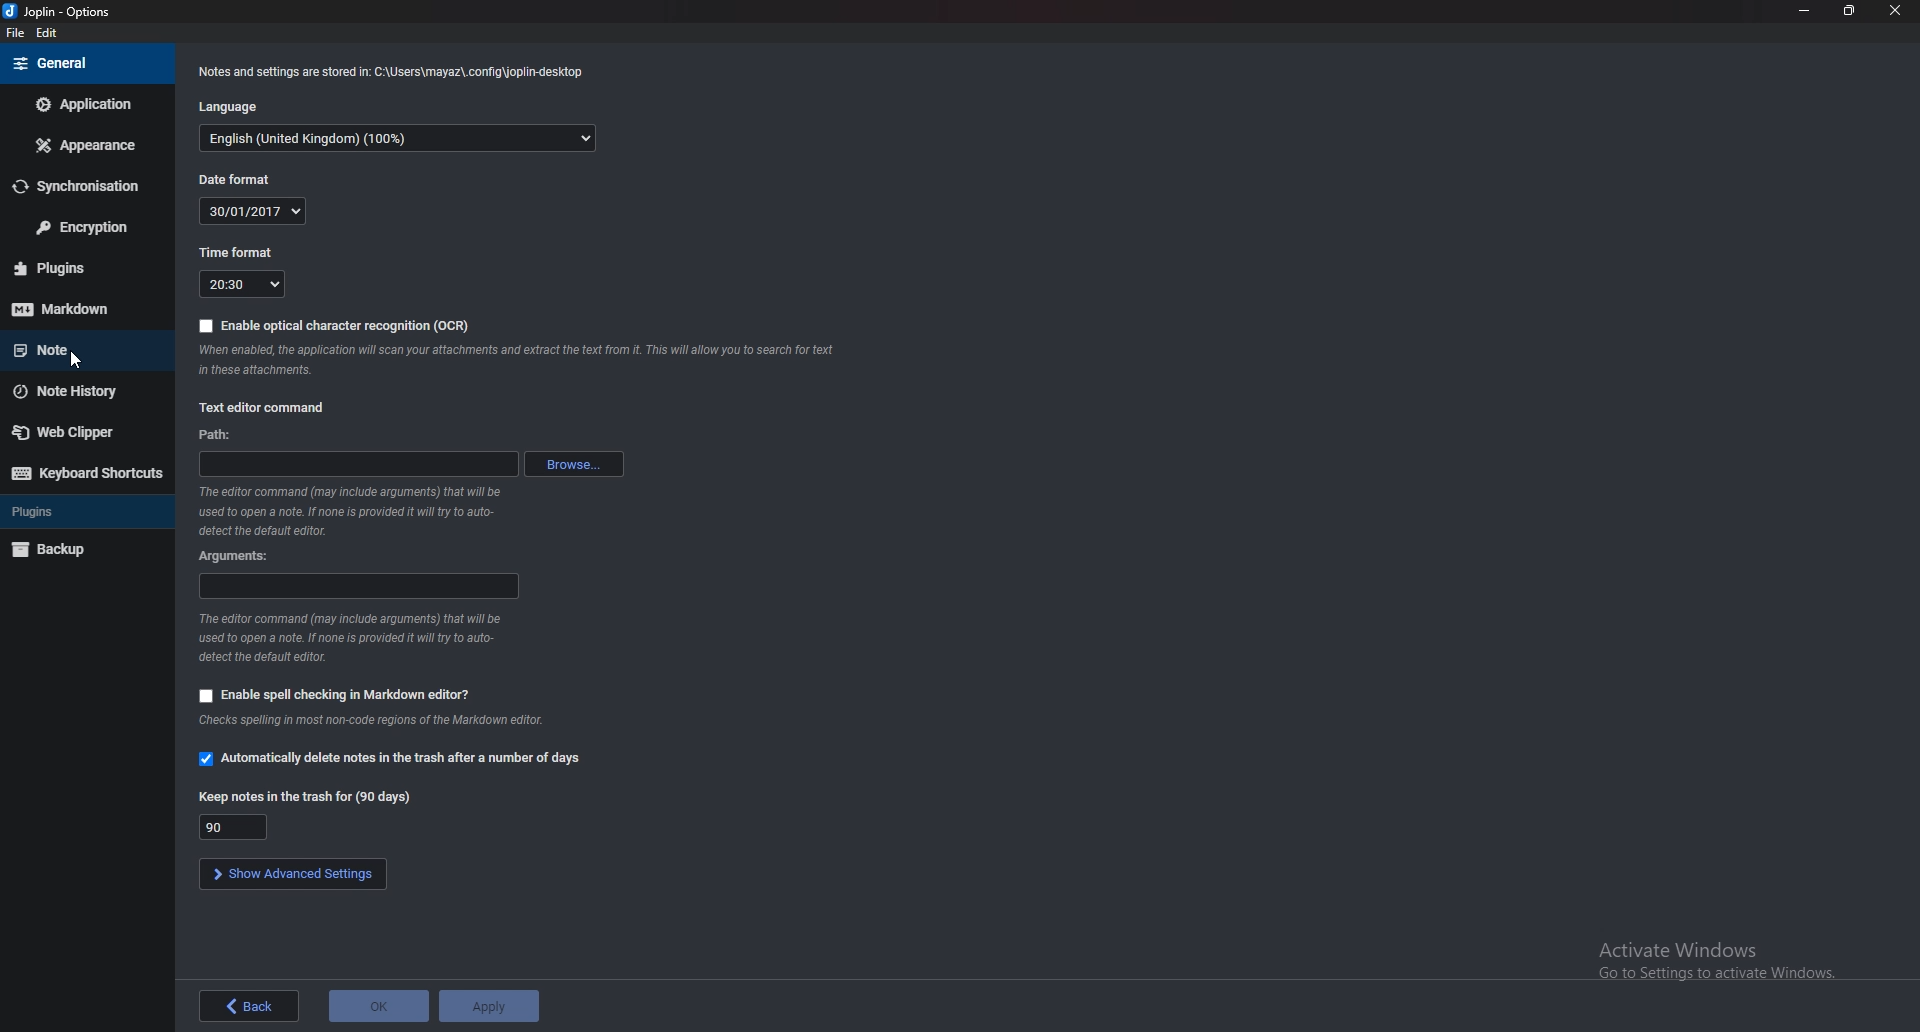 The image size is (1920, 1032). I want to click on Automatically delete notes, so click(388, 758).